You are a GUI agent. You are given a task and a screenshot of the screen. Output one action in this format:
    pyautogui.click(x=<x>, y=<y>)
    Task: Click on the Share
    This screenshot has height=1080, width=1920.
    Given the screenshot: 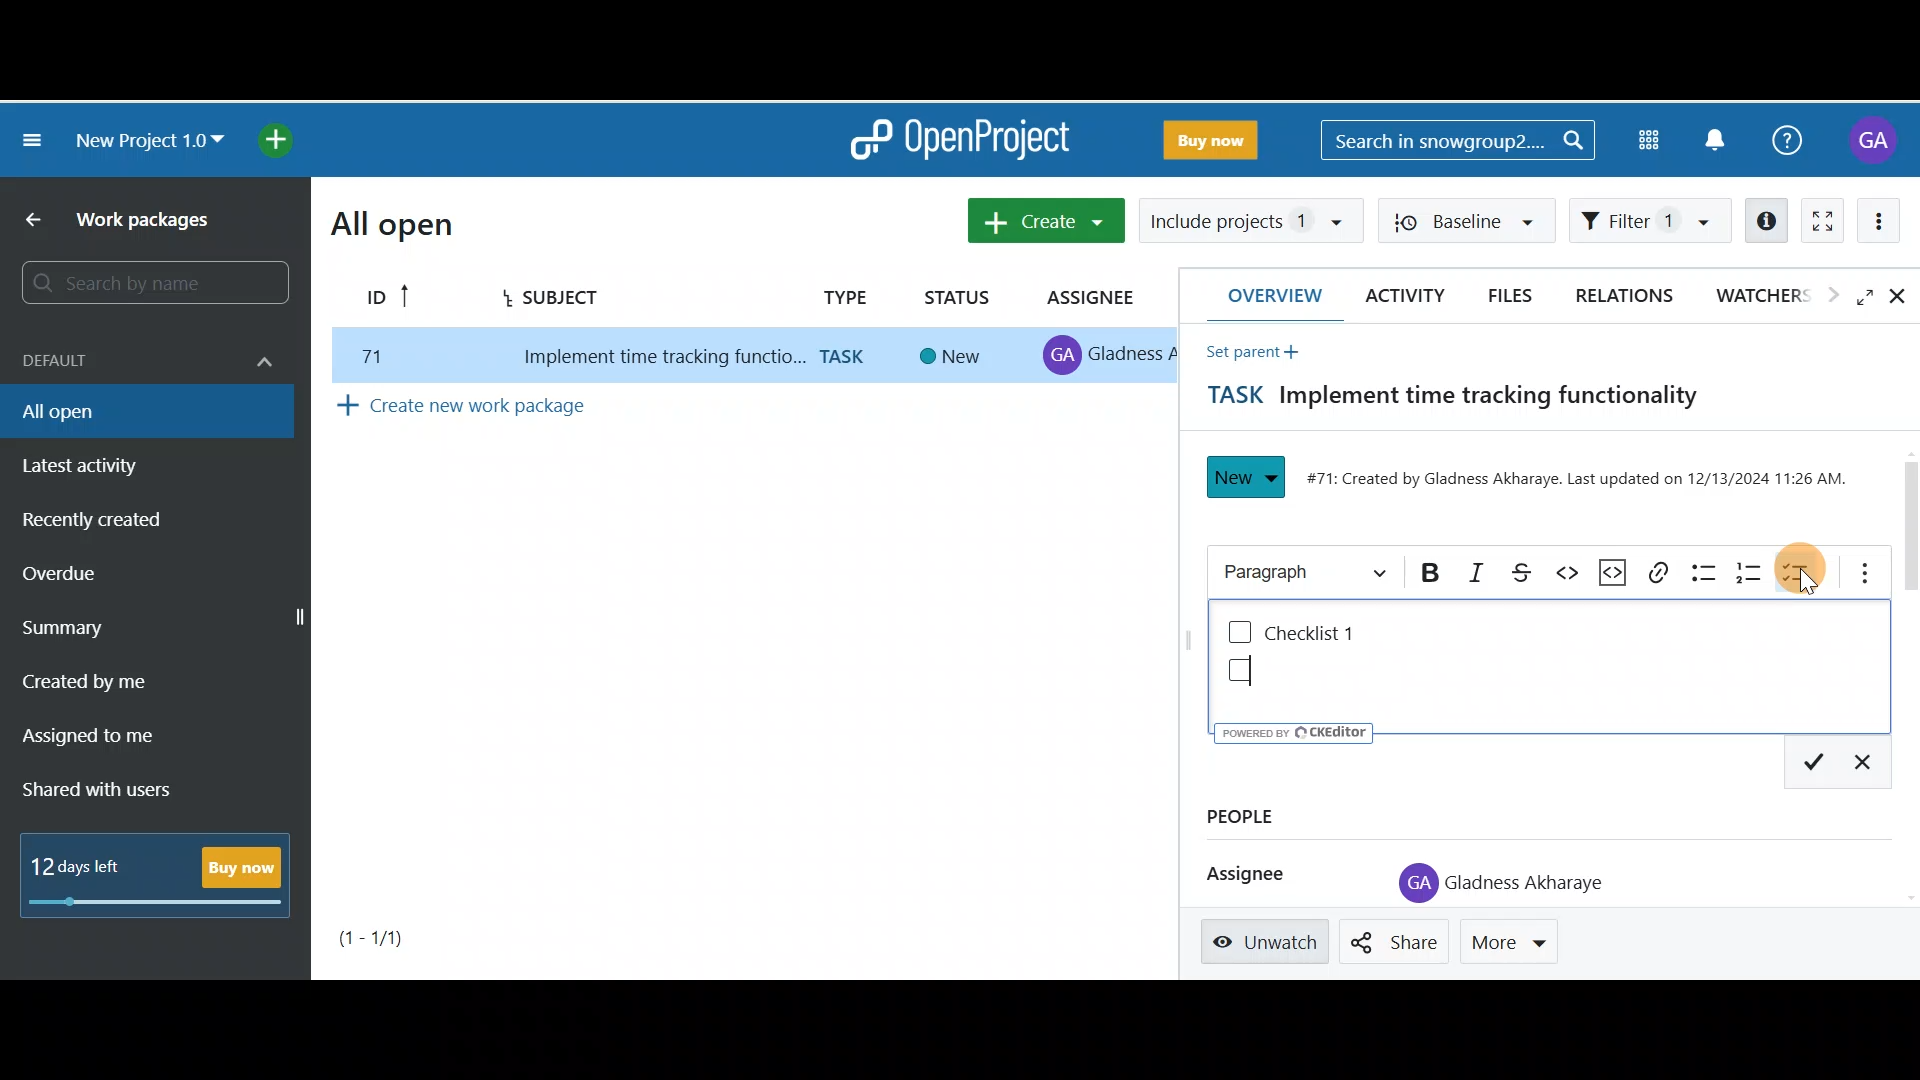 What is the action you would take?
    pyautogui.click(x=1396, y=942)
    